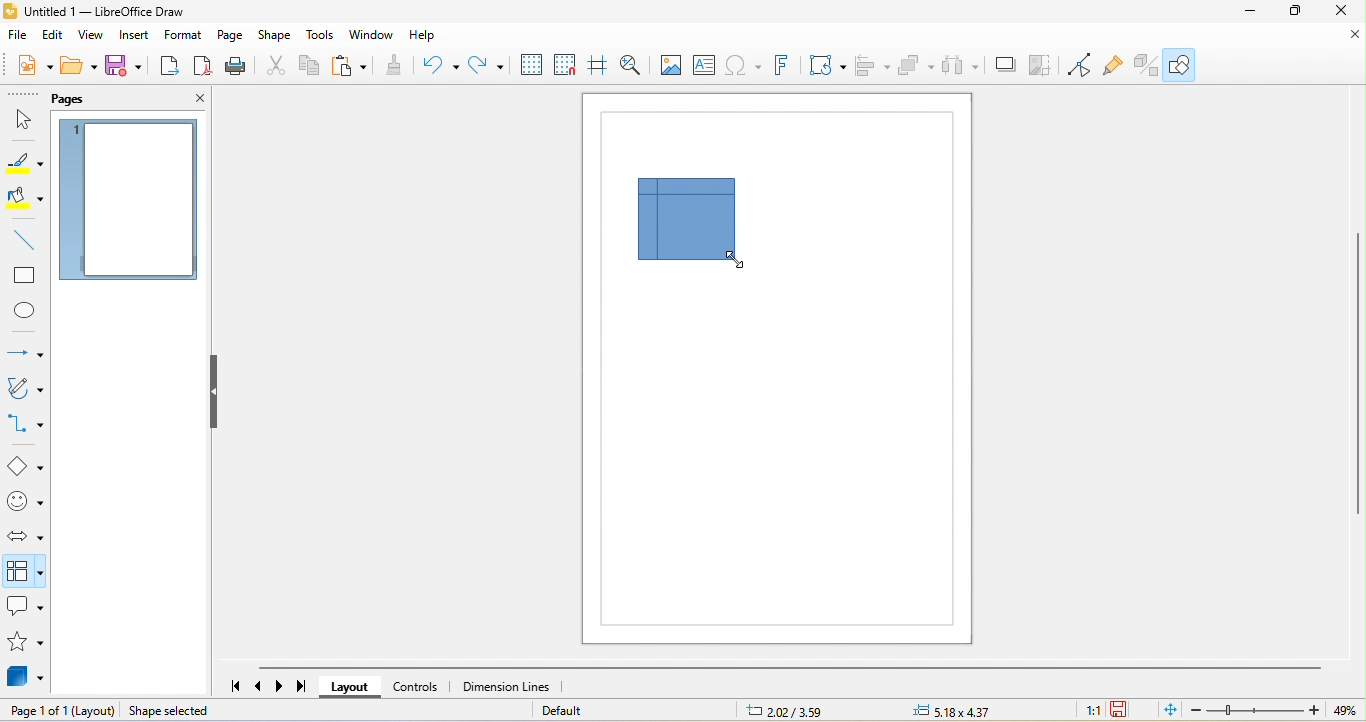  What do you see at coordinates (25, 504) in the screenshot?
I see `symbol shape` at bounding box center [25, 504].